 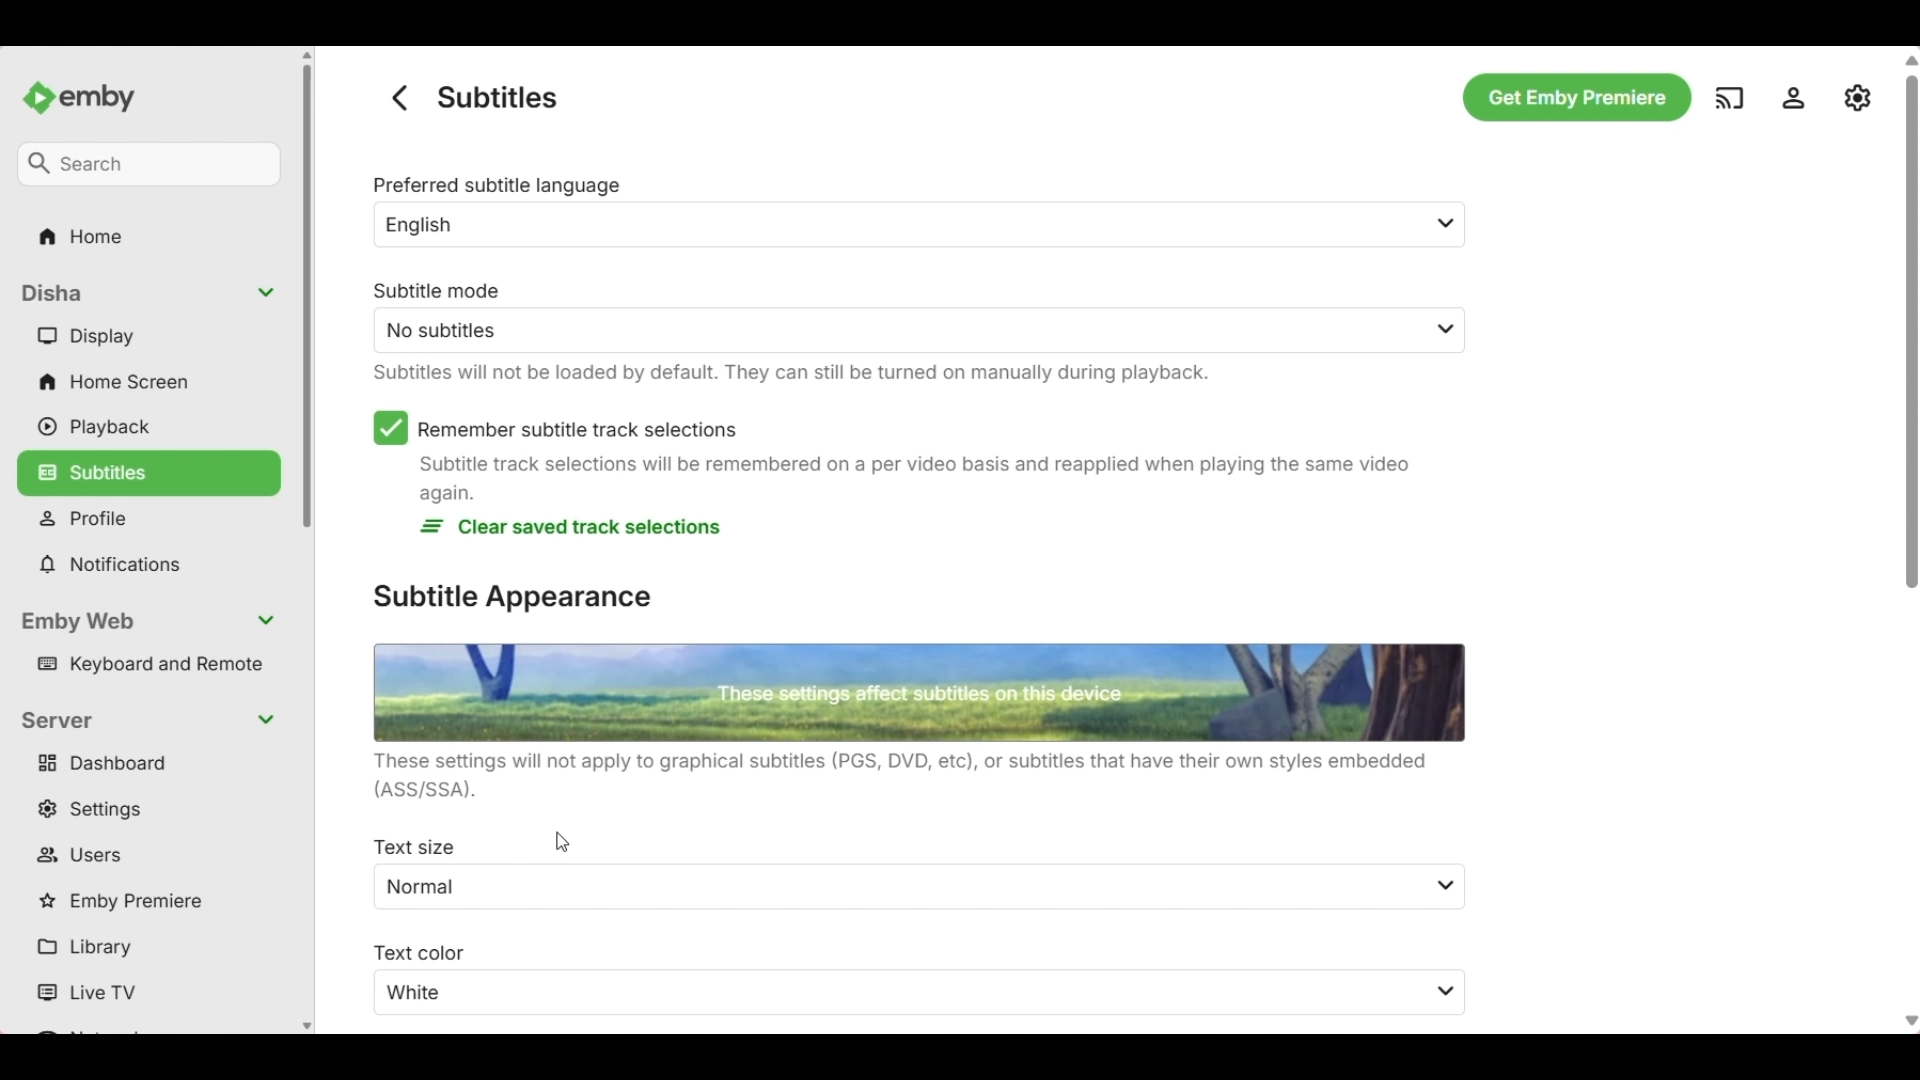 I want to click on Vertical slide bar for left panel, so click(x=307, y=296).